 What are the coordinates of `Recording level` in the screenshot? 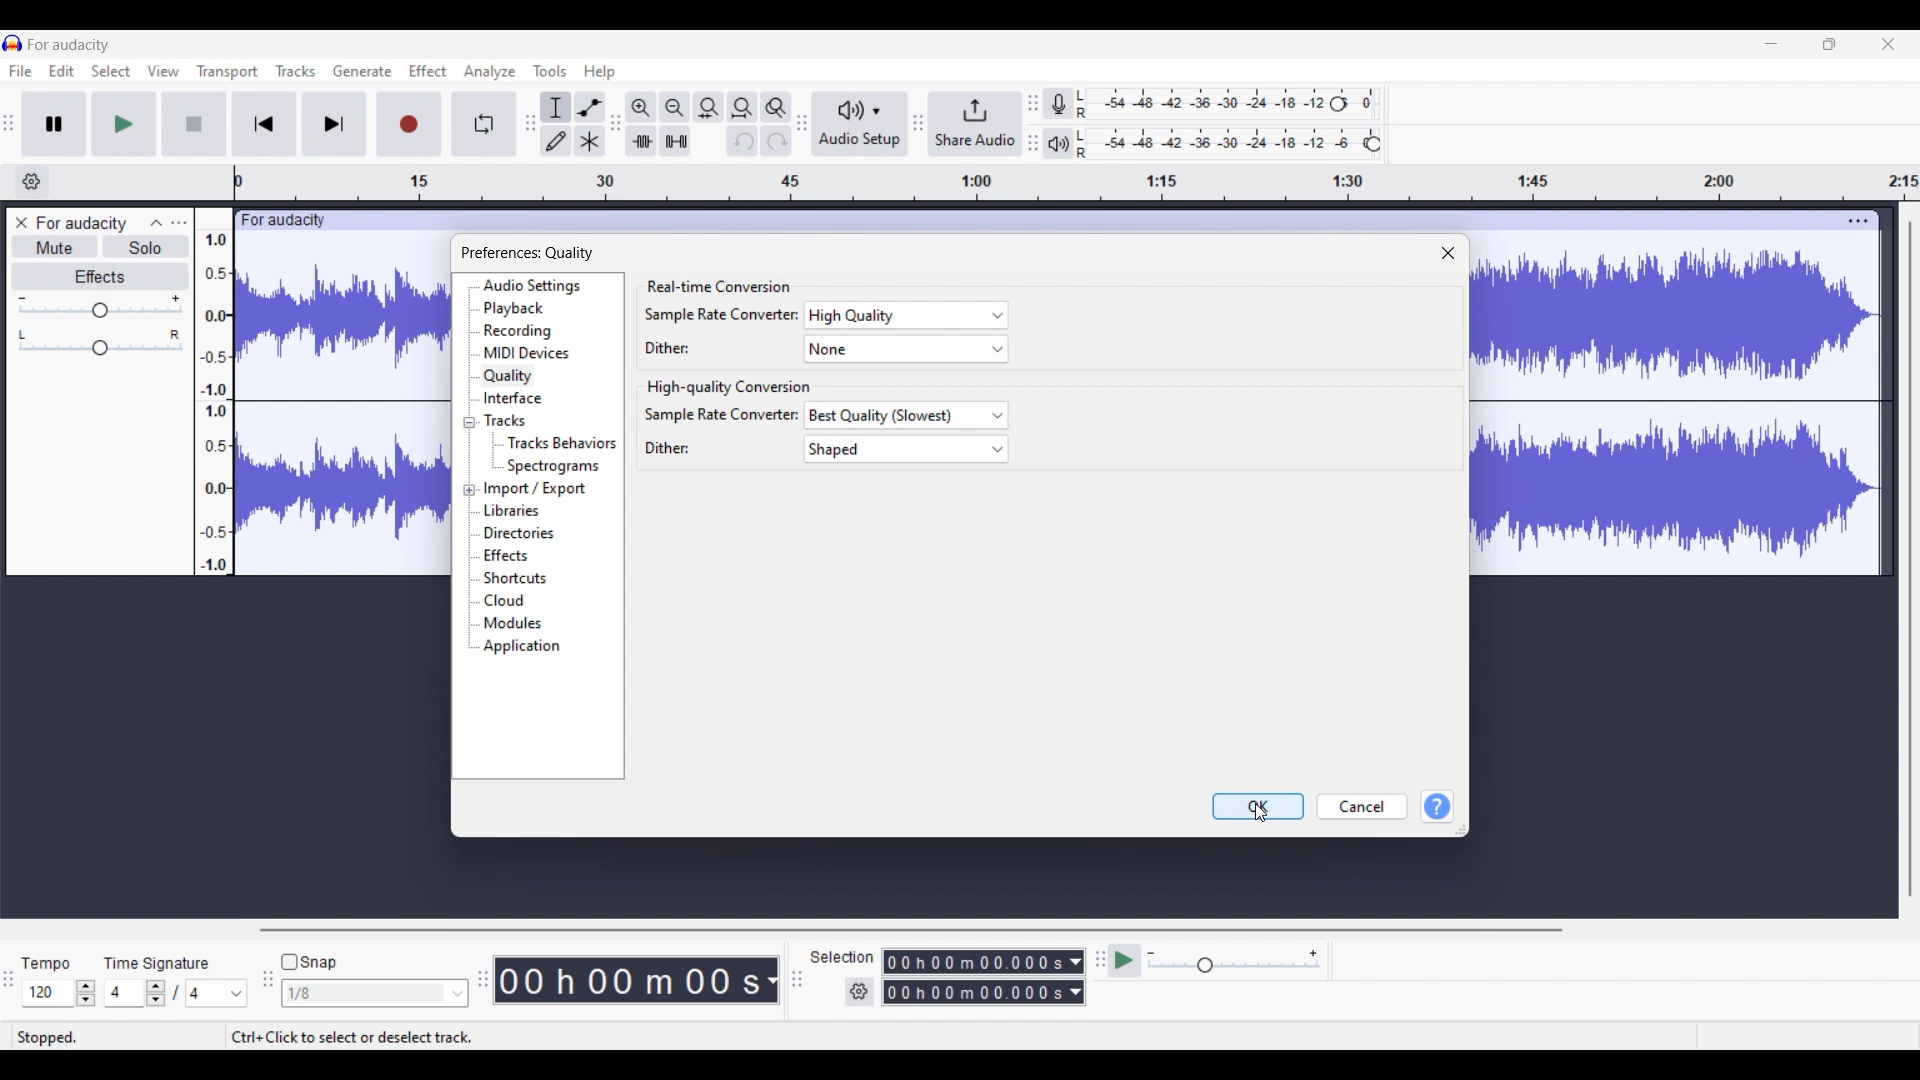 It's located at (1199, 104).